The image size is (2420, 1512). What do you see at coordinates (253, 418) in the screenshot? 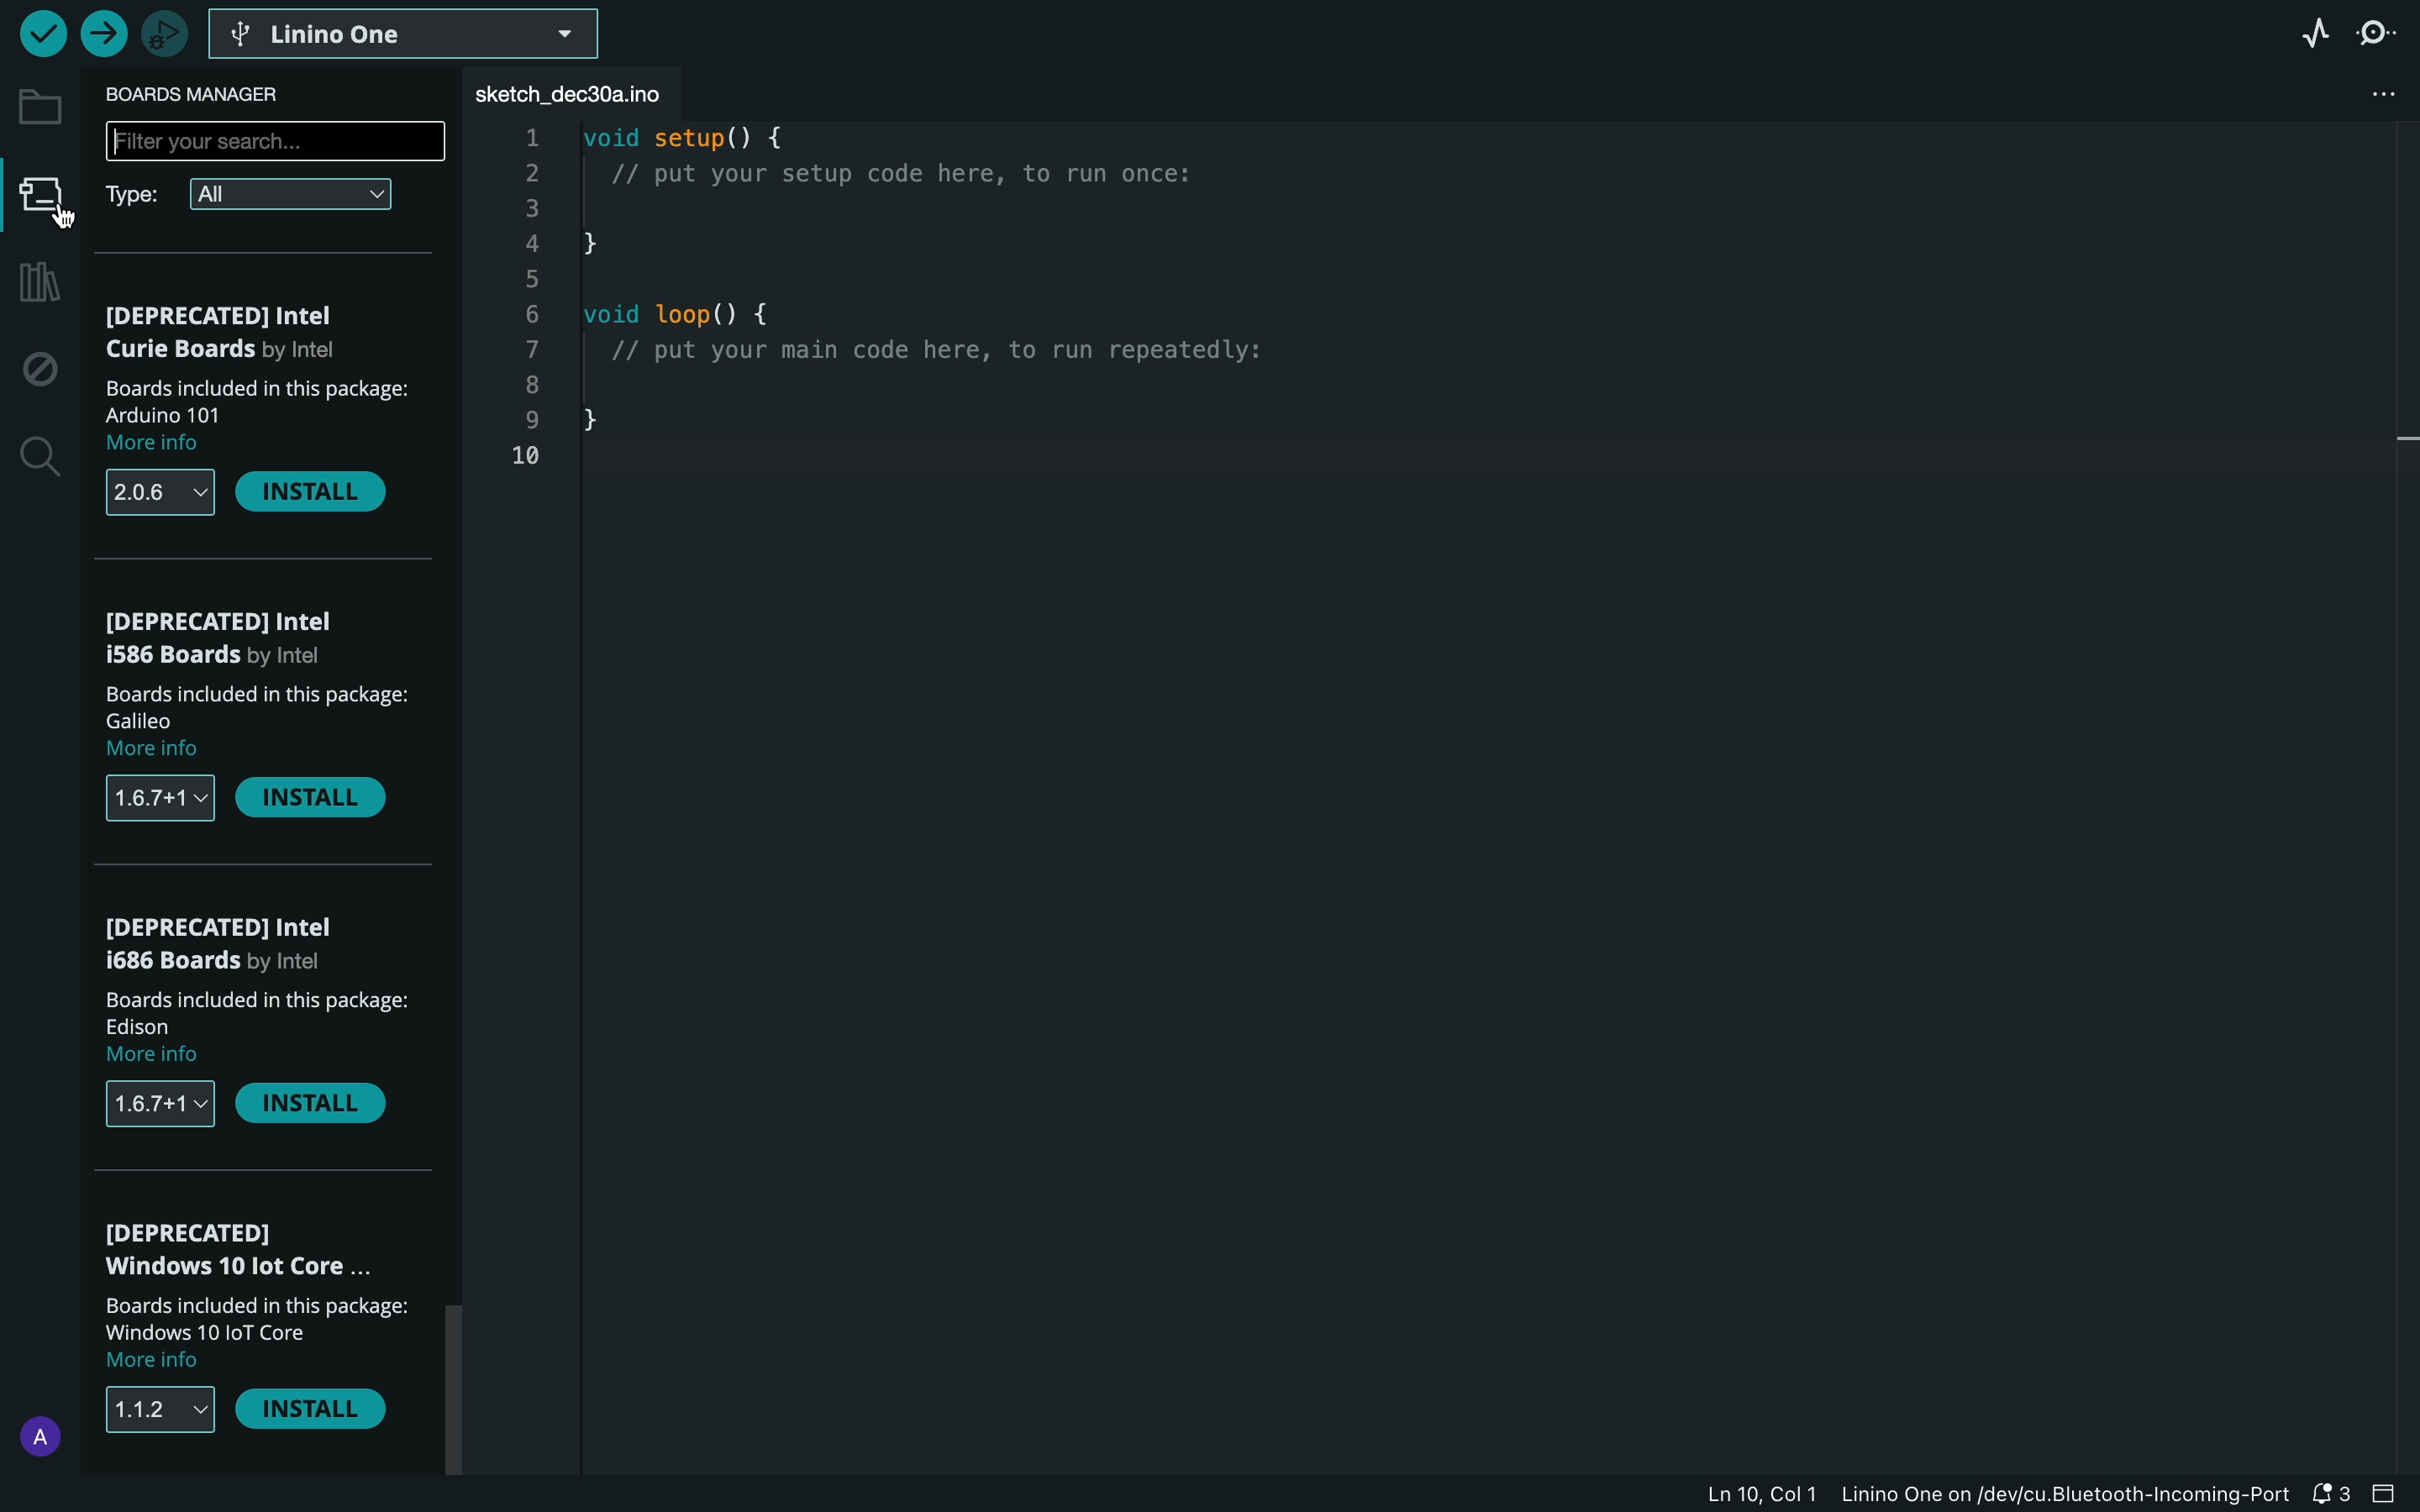
I see `description` at bounding box center [253, 418].